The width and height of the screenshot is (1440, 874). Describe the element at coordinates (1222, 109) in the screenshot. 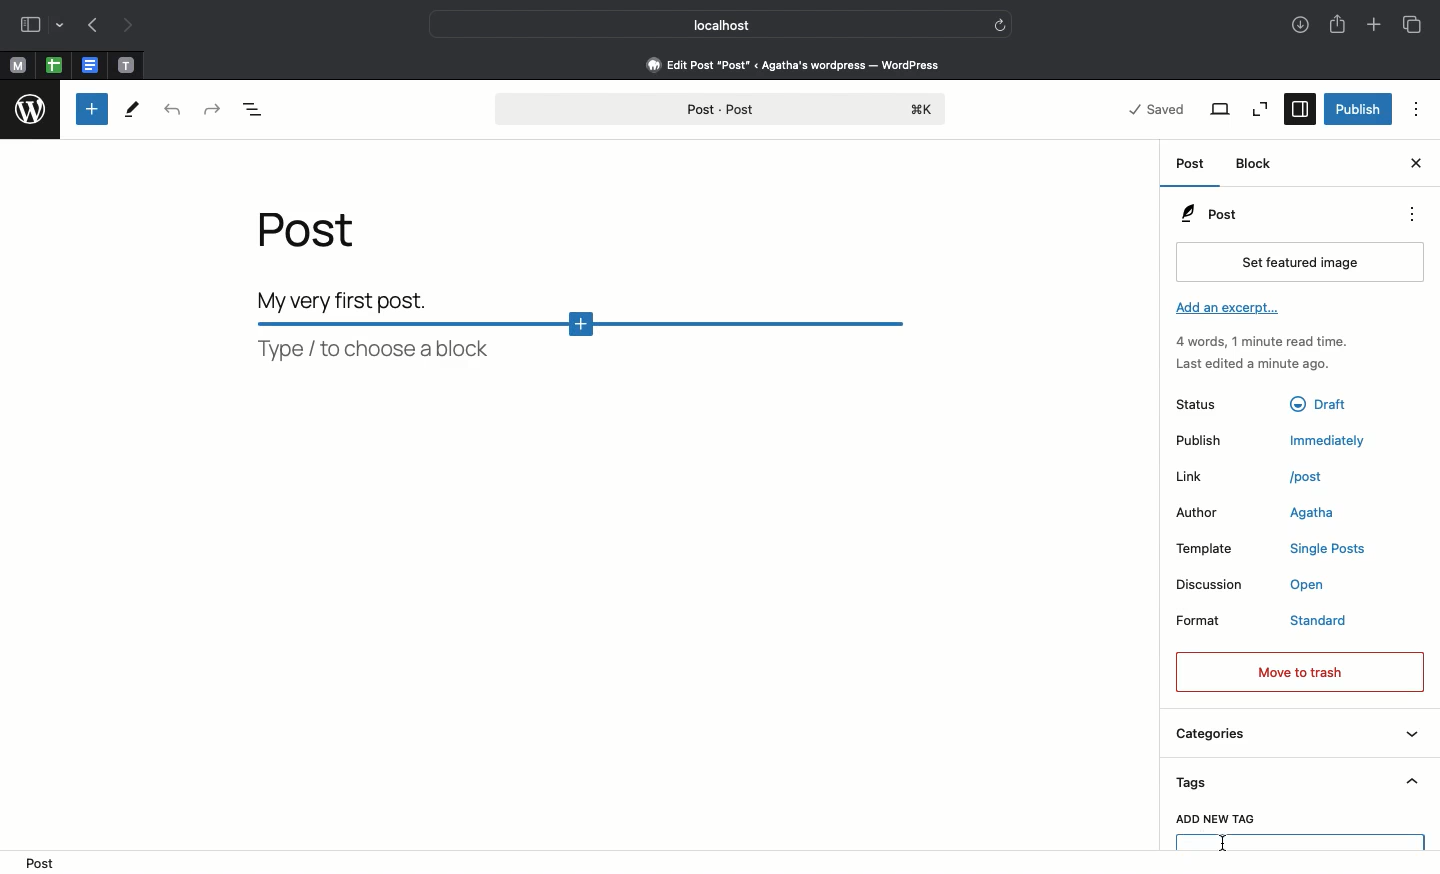

I see `View` at that location.